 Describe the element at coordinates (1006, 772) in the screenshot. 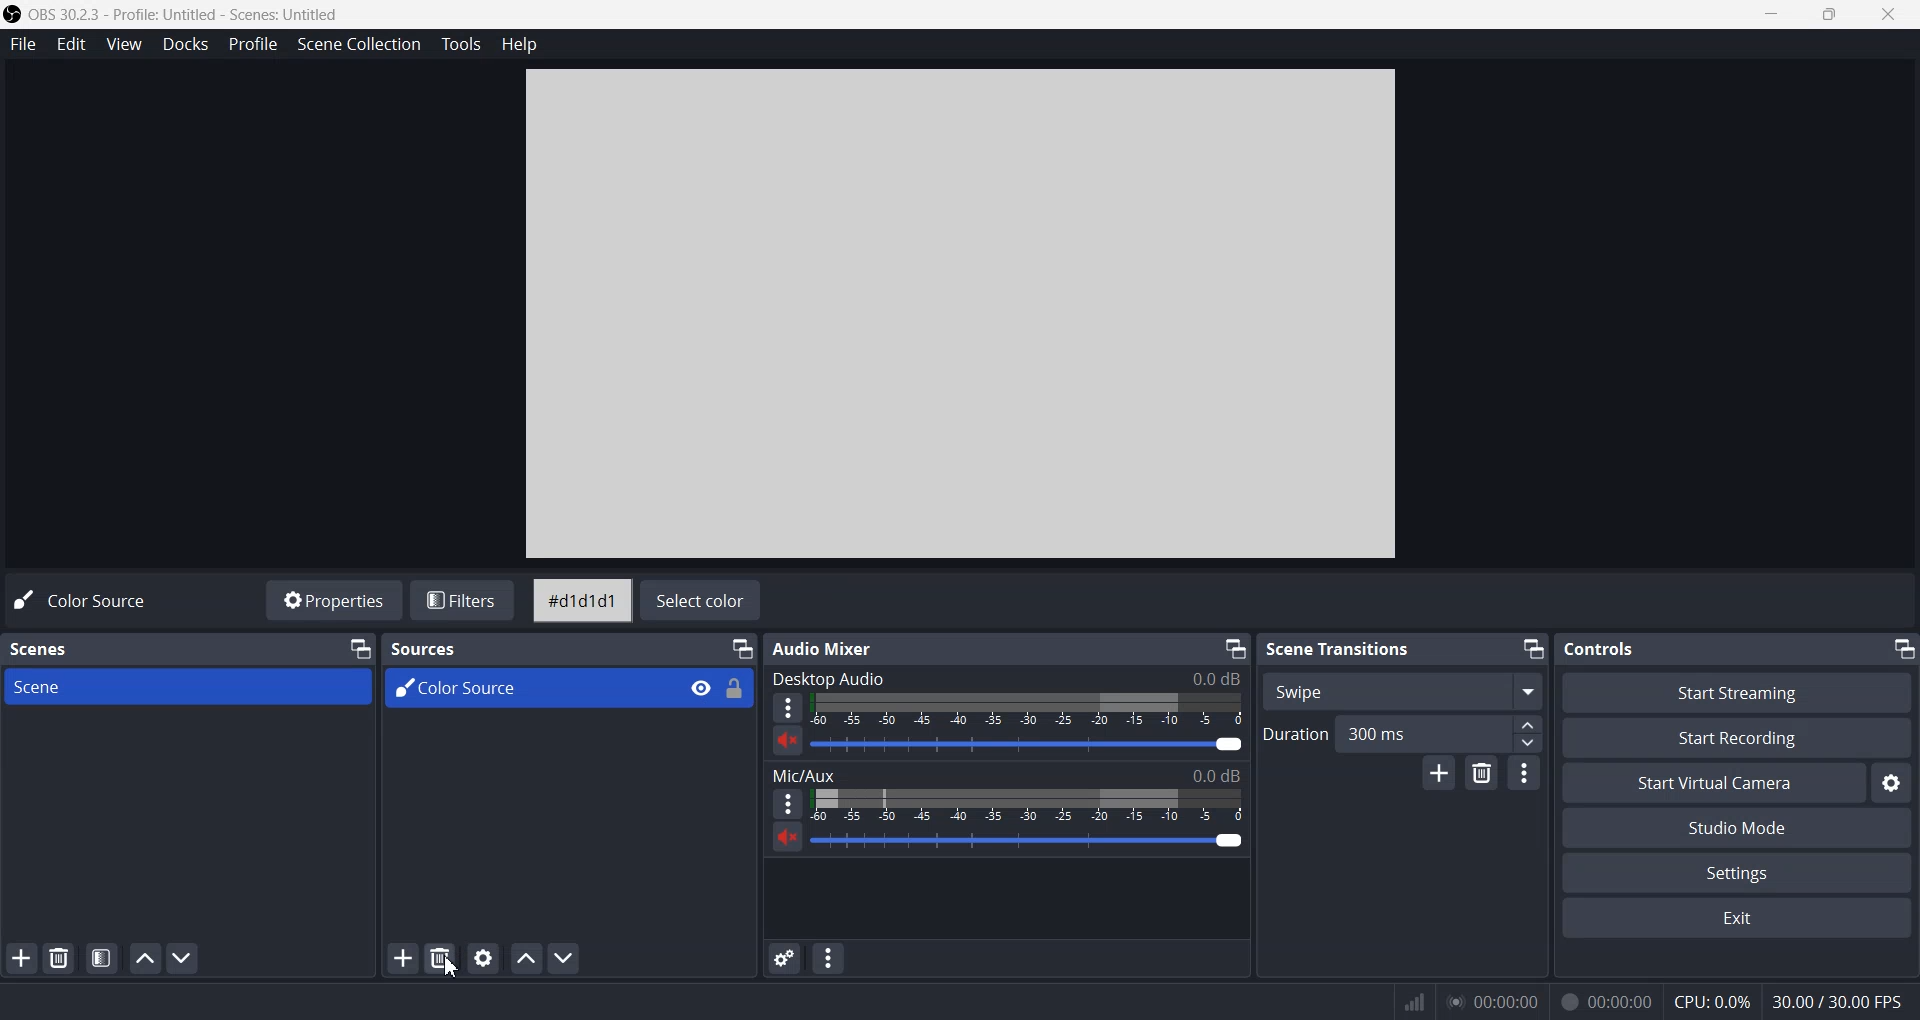

I see `Mic/Aux 0.0 dB` at that location.